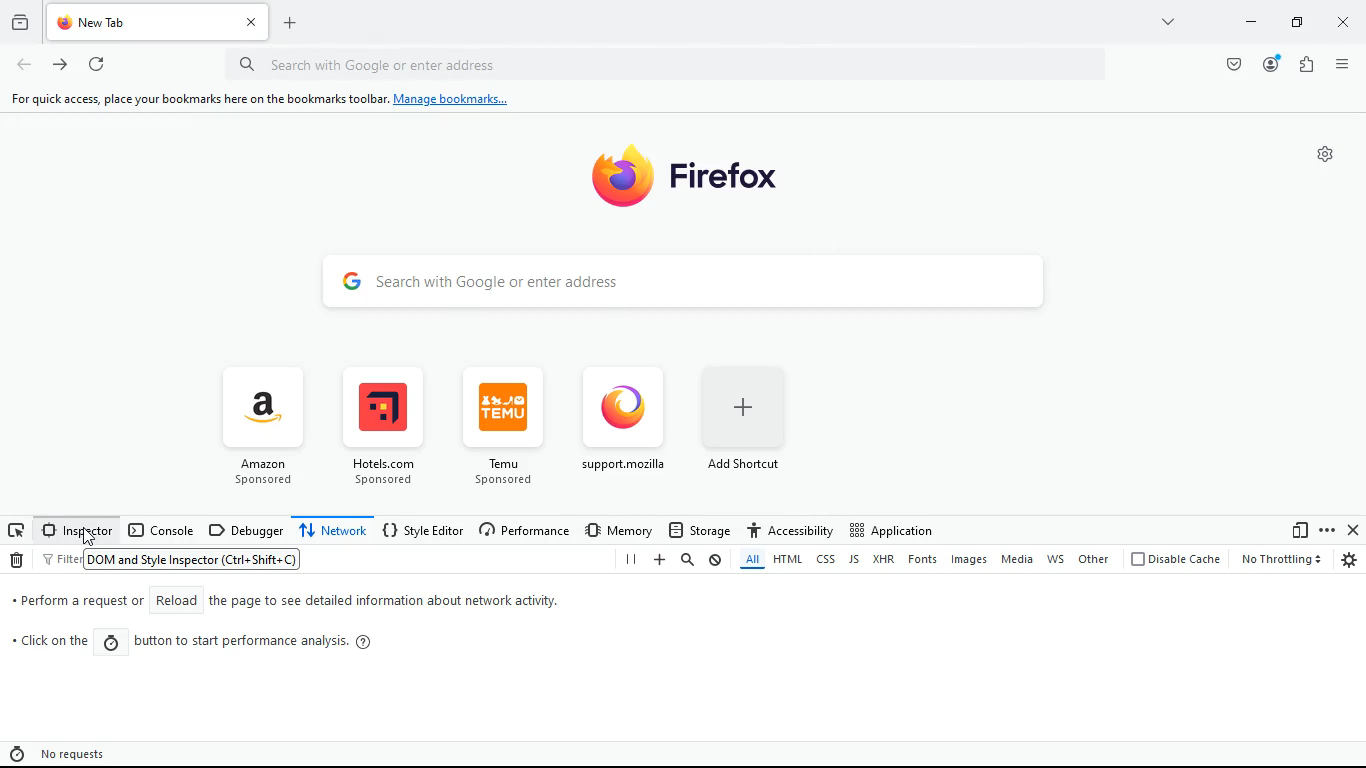 The width and height of the screenshot is (1366, 768). What do you see at coordinates (757, 429) in the screenshot?
I see `add shortcut` at bounding box center [757, 429].